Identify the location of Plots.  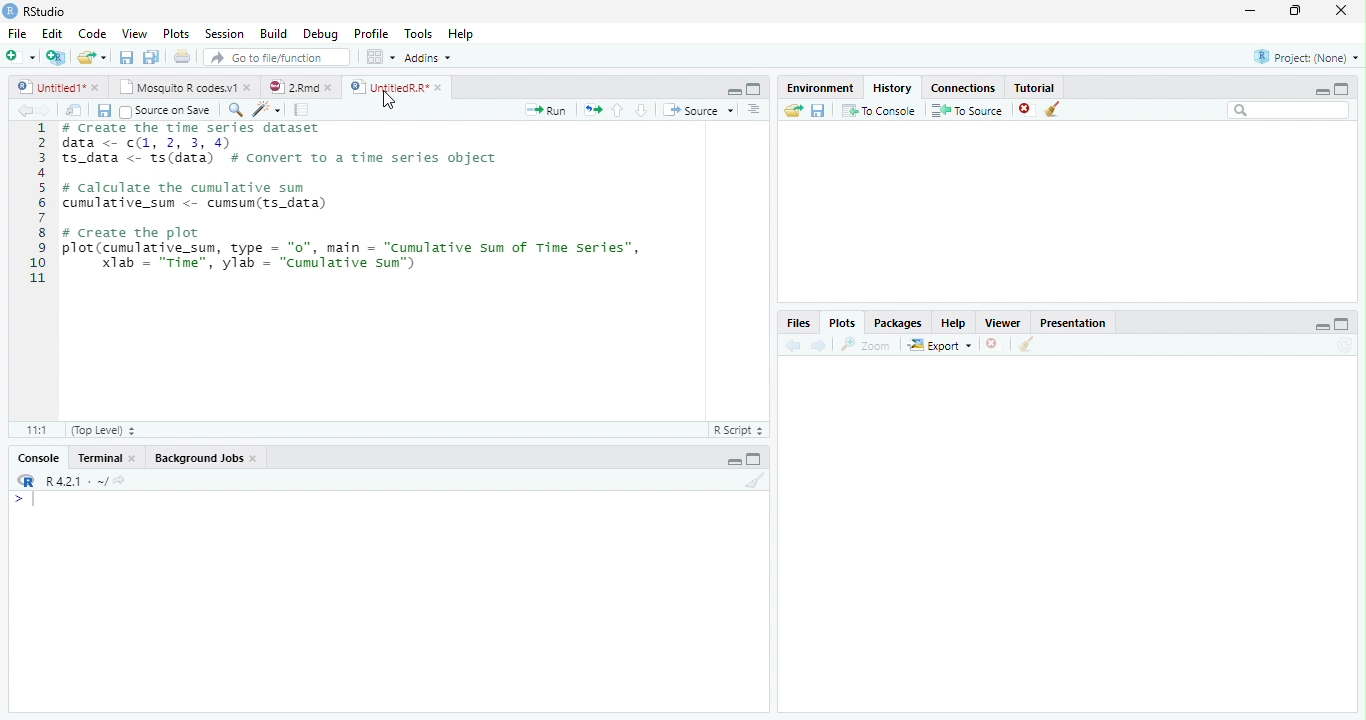
(843, 322).